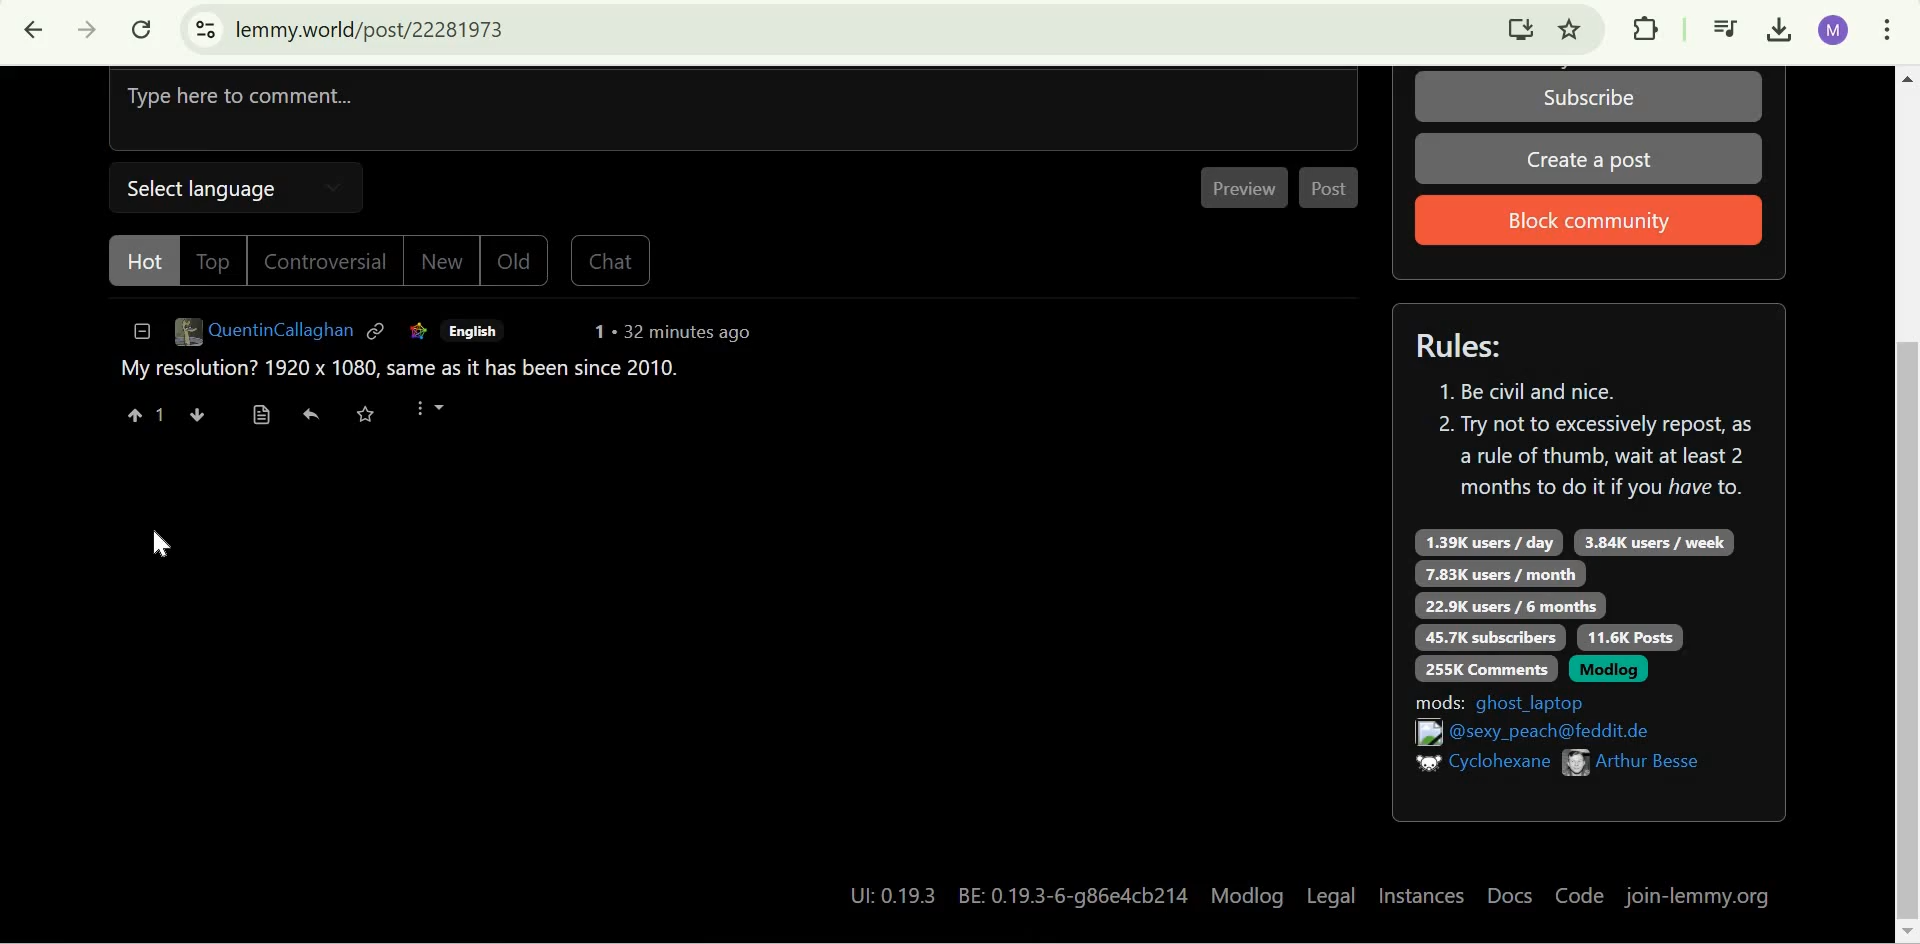 This screenshot has width=1920, height=944. I want to click on Hot, so click(140, 265).